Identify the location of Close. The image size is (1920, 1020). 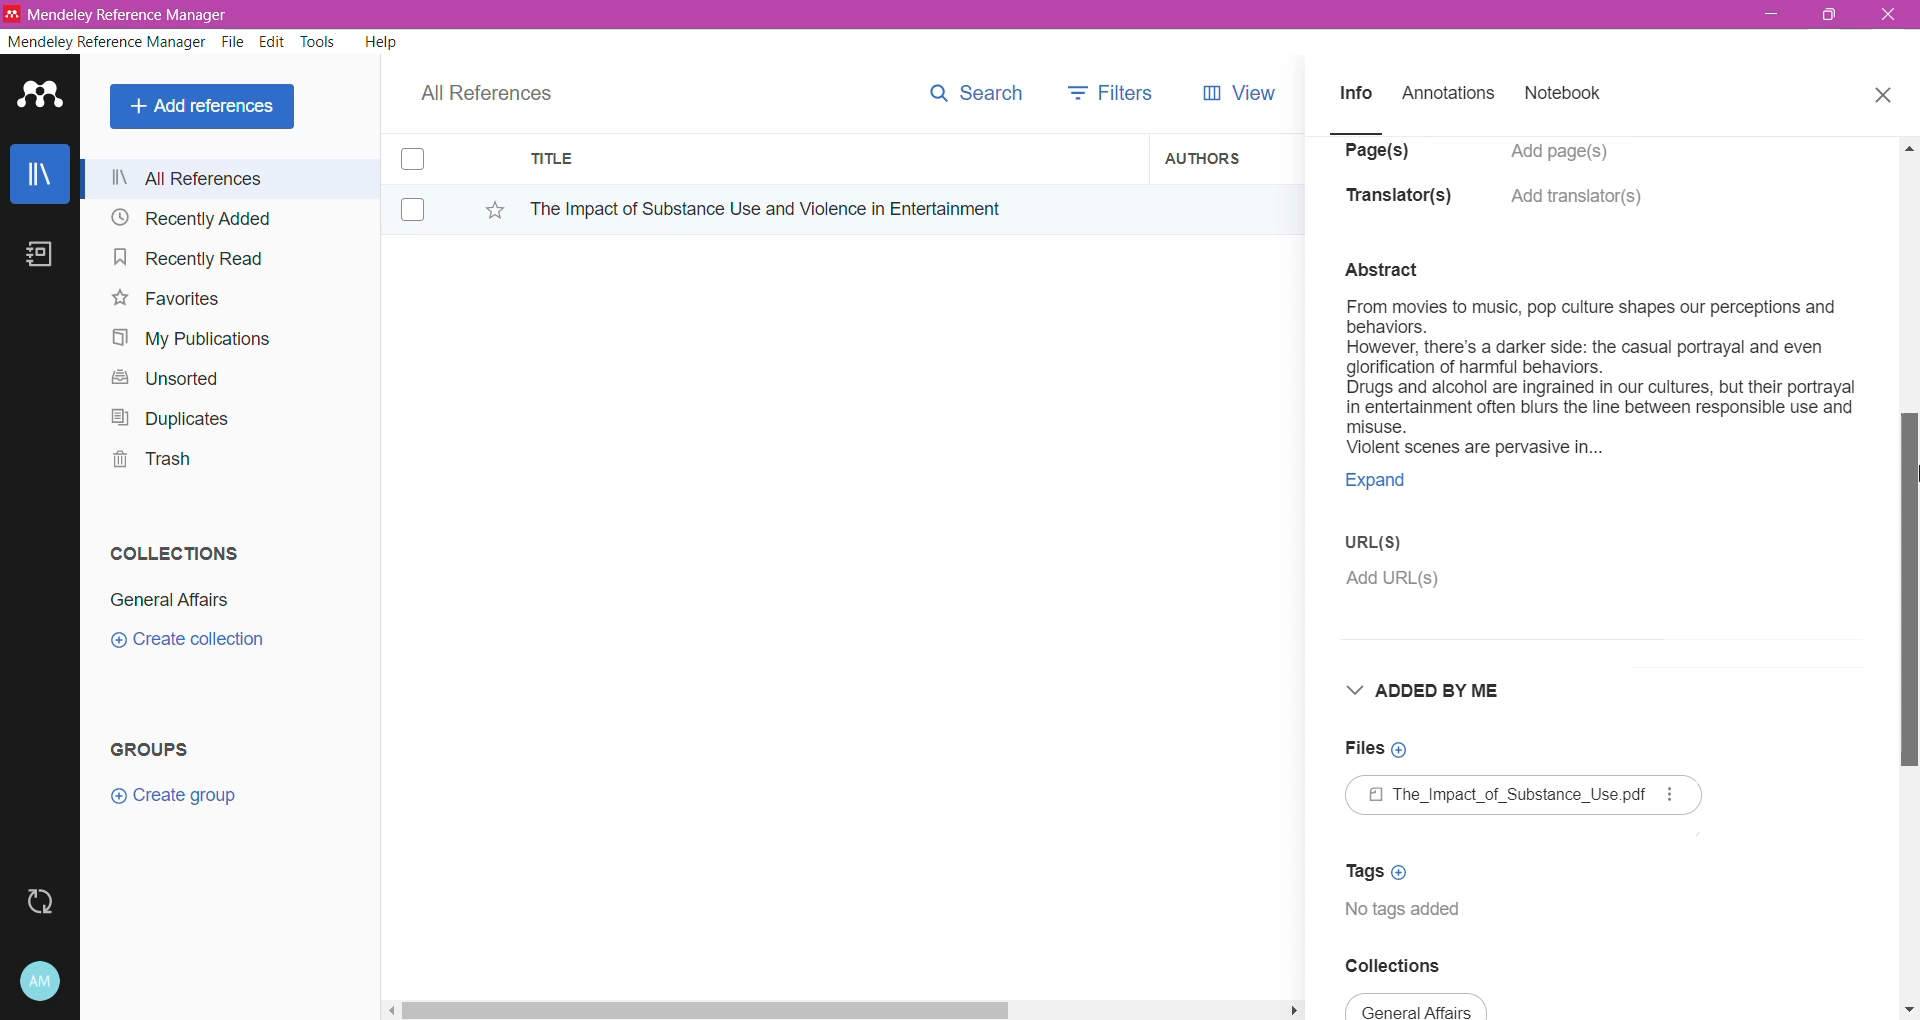
(1890, 16).